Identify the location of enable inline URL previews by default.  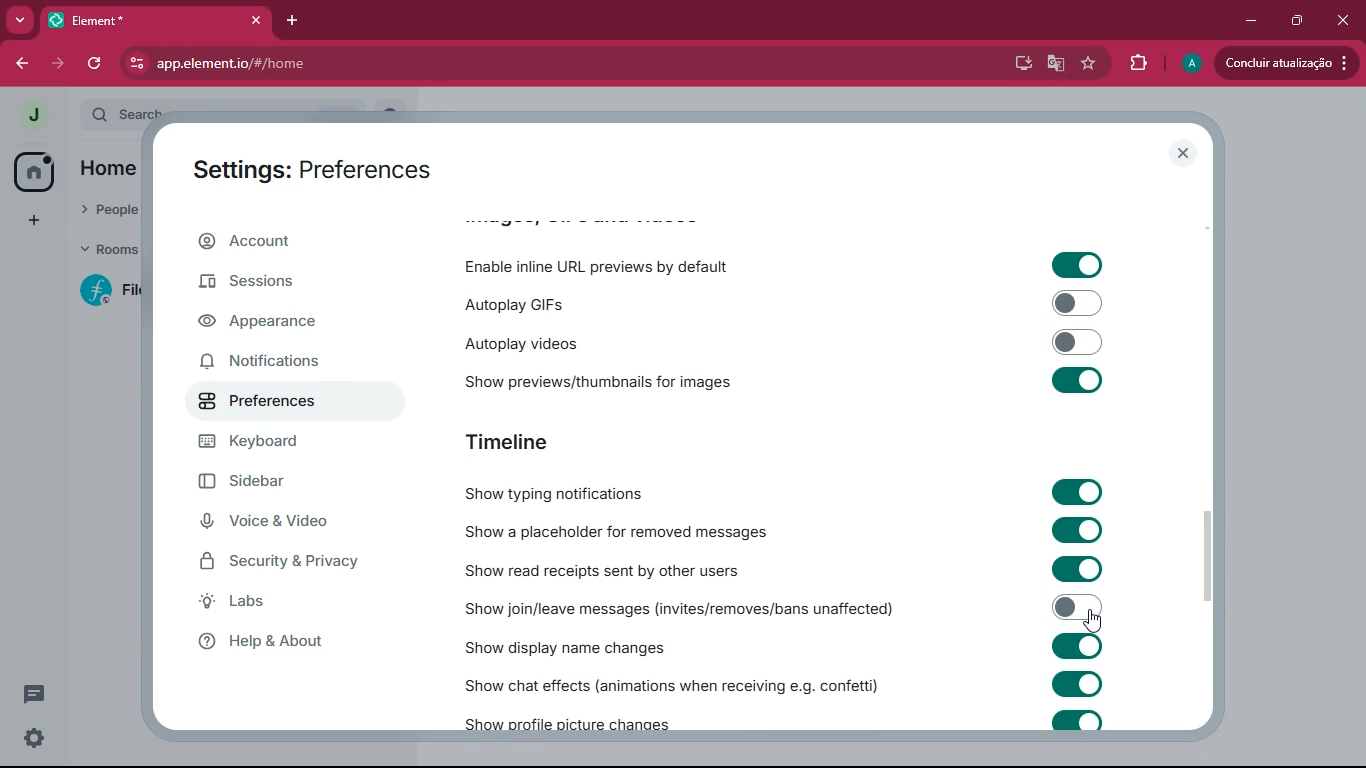
(603, 264).